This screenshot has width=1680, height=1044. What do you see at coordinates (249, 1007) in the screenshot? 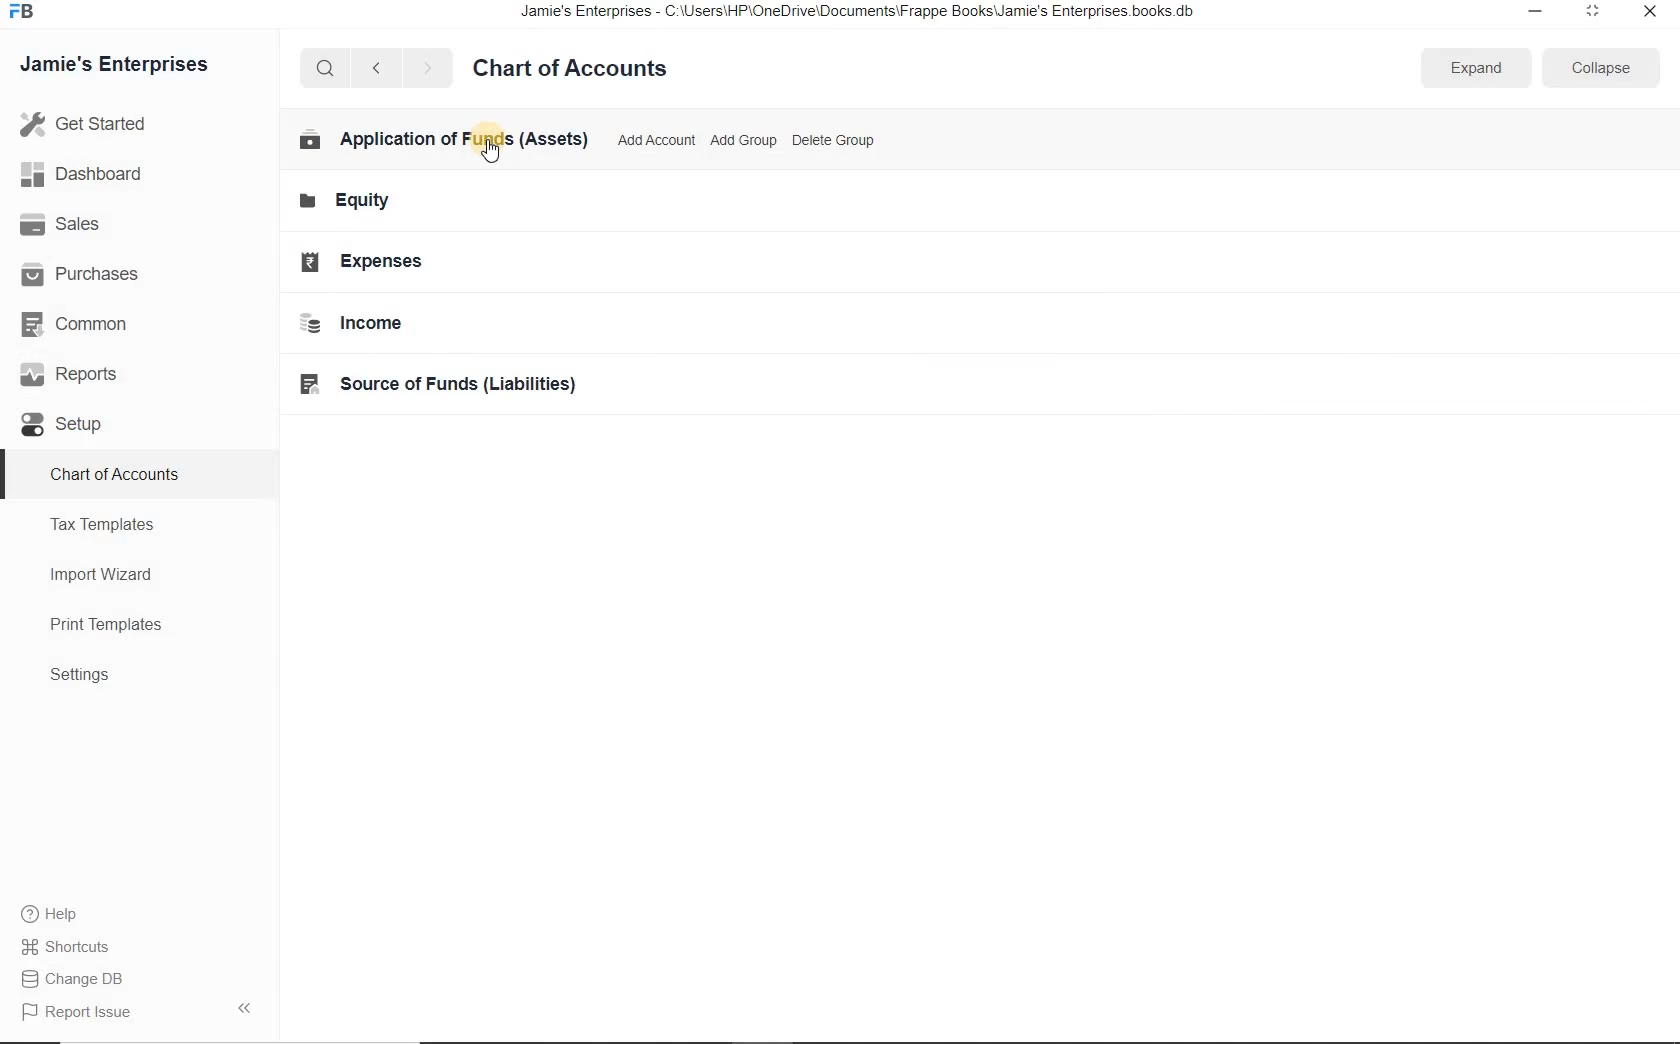
I see `expand` at bounding box center [249, 1007].